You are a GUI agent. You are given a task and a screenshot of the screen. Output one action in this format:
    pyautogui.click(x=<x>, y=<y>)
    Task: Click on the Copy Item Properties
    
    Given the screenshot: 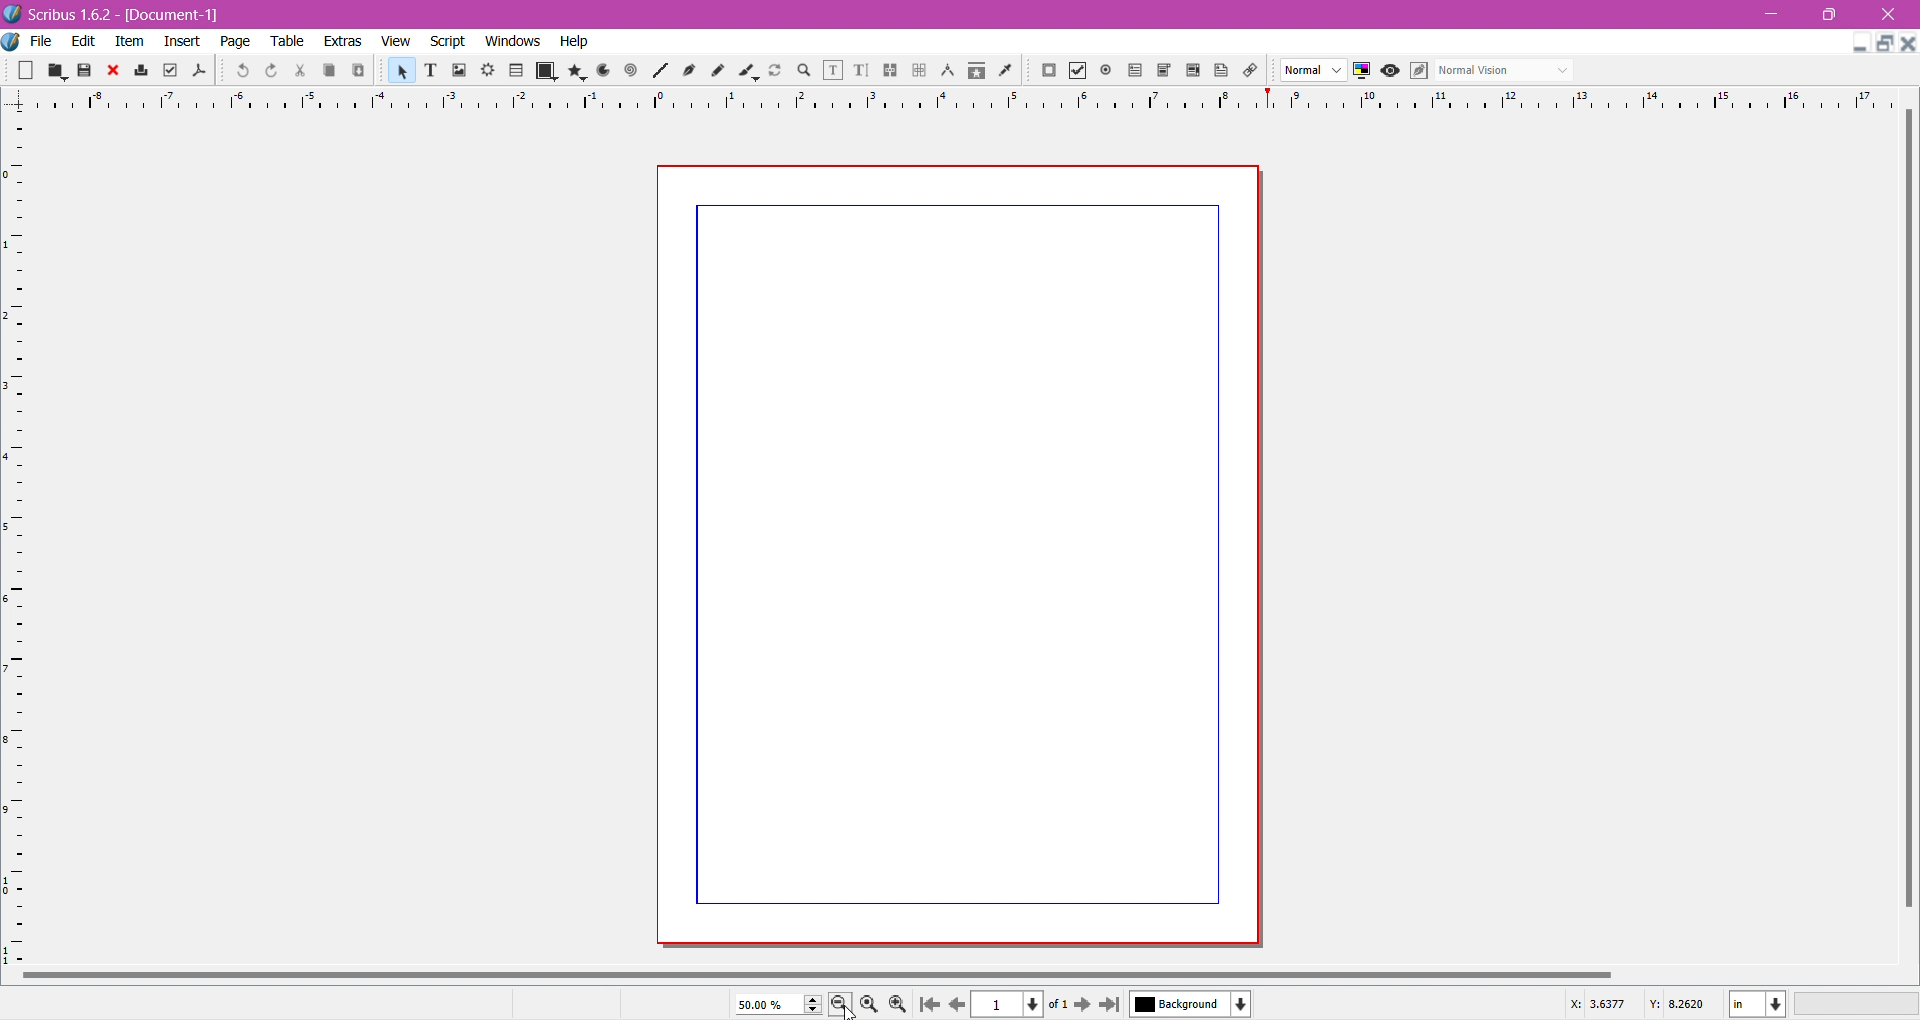 What is the action you would take?
    pyautogui.click(x=975, y=71)
    